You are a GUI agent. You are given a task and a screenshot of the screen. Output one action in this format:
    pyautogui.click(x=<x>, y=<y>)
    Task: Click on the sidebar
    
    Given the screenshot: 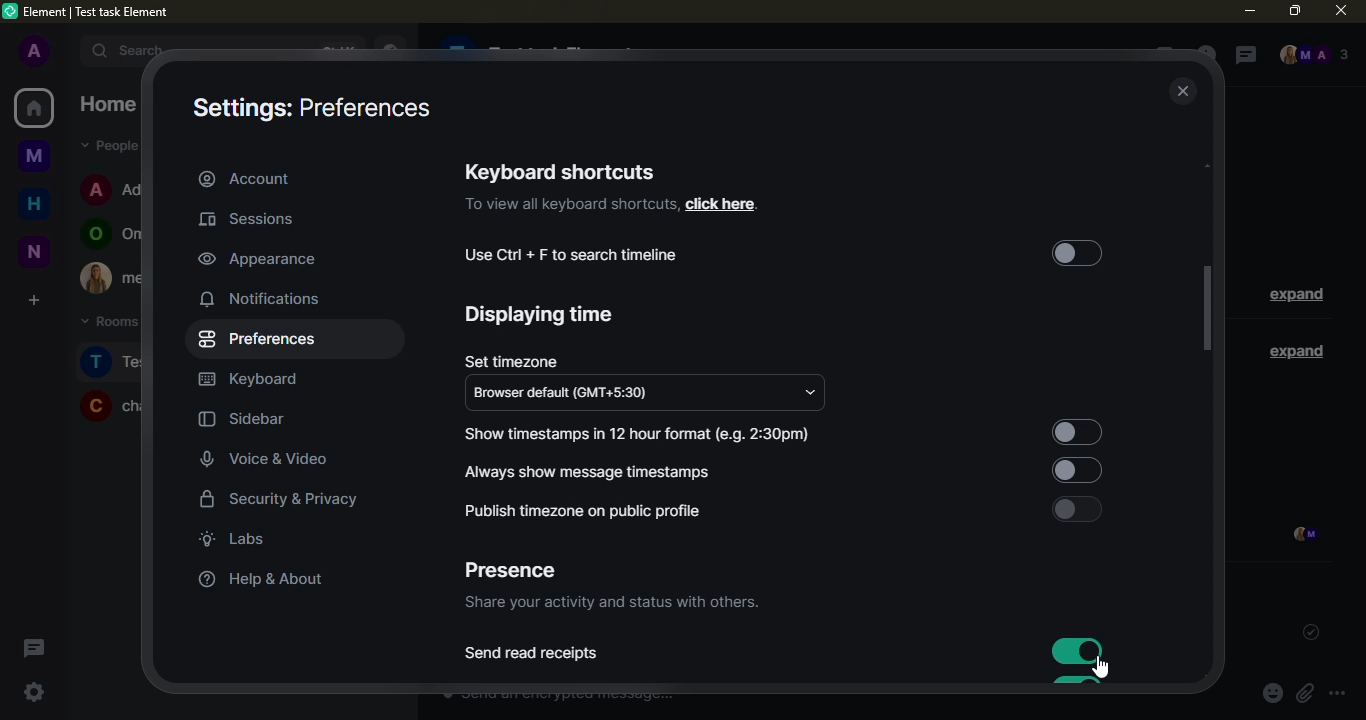 What is the action you would take?
    pyautogui.click(x=242, y=420)
    